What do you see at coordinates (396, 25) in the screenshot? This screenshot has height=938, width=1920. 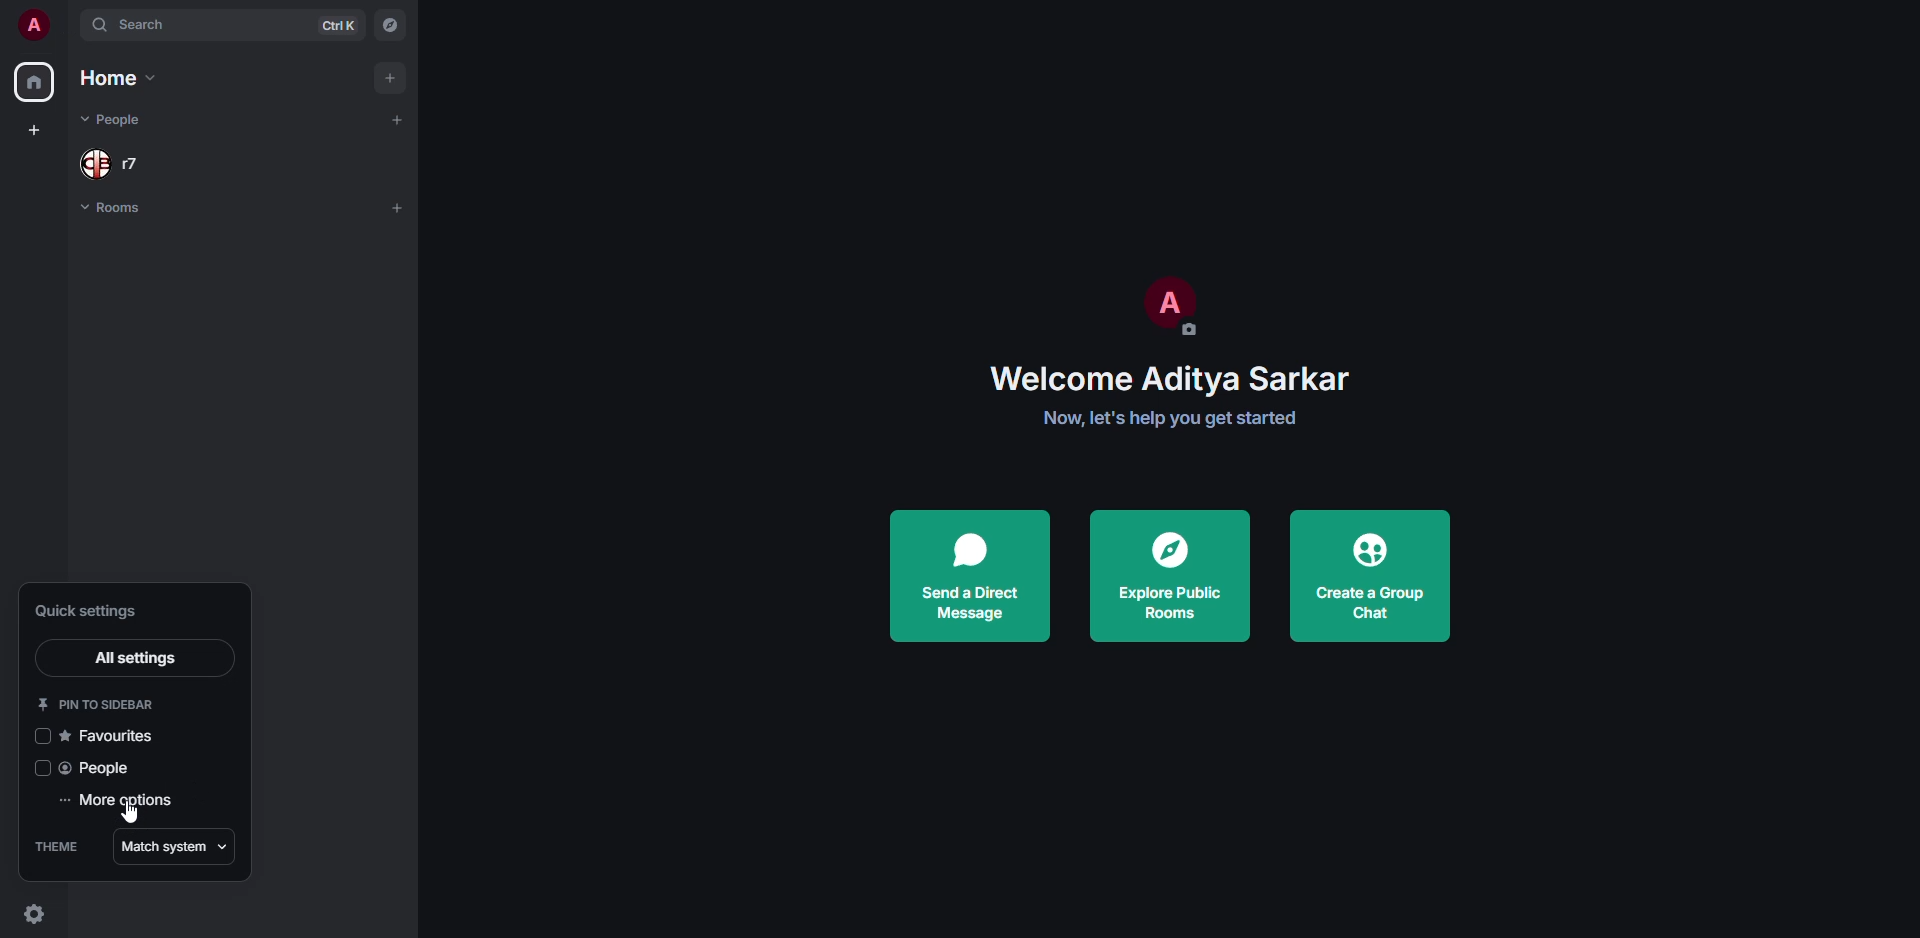 I see `navigator` at bounding box center [396, 25].